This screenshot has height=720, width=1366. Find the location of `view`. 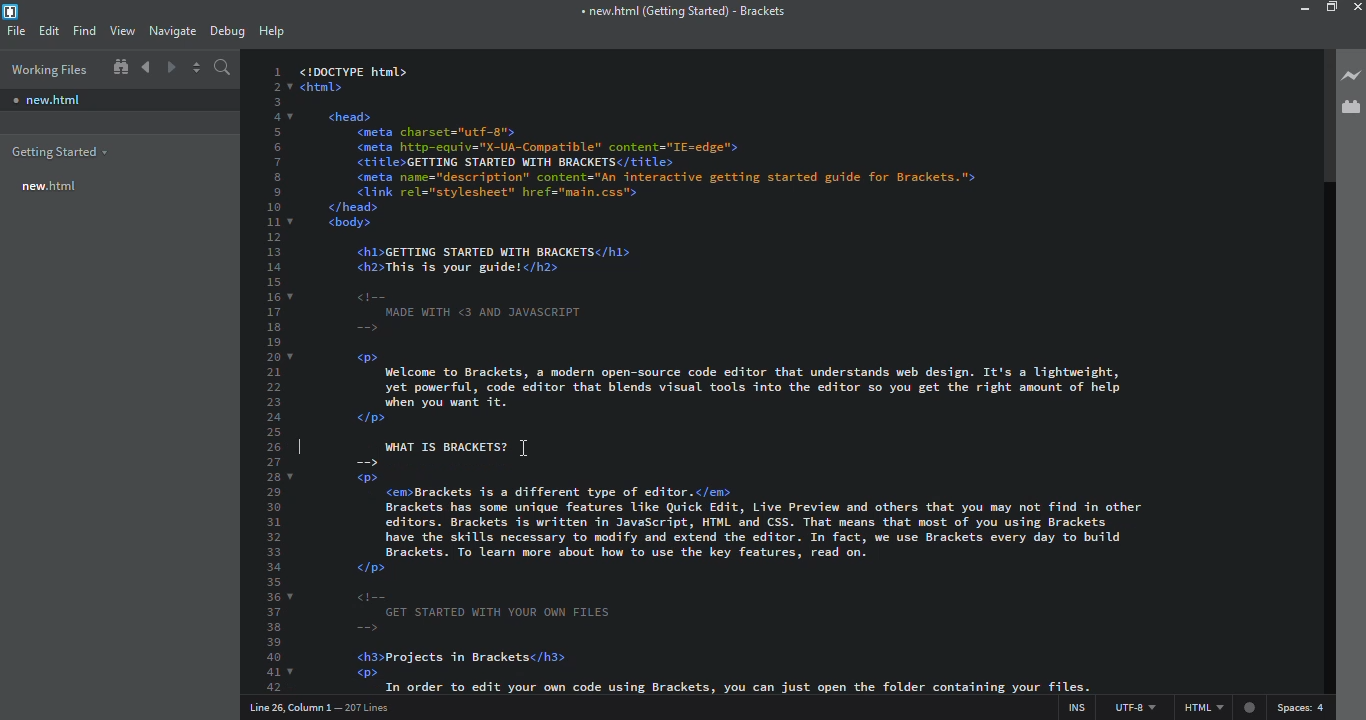

view is located at coordinates (122, 31).